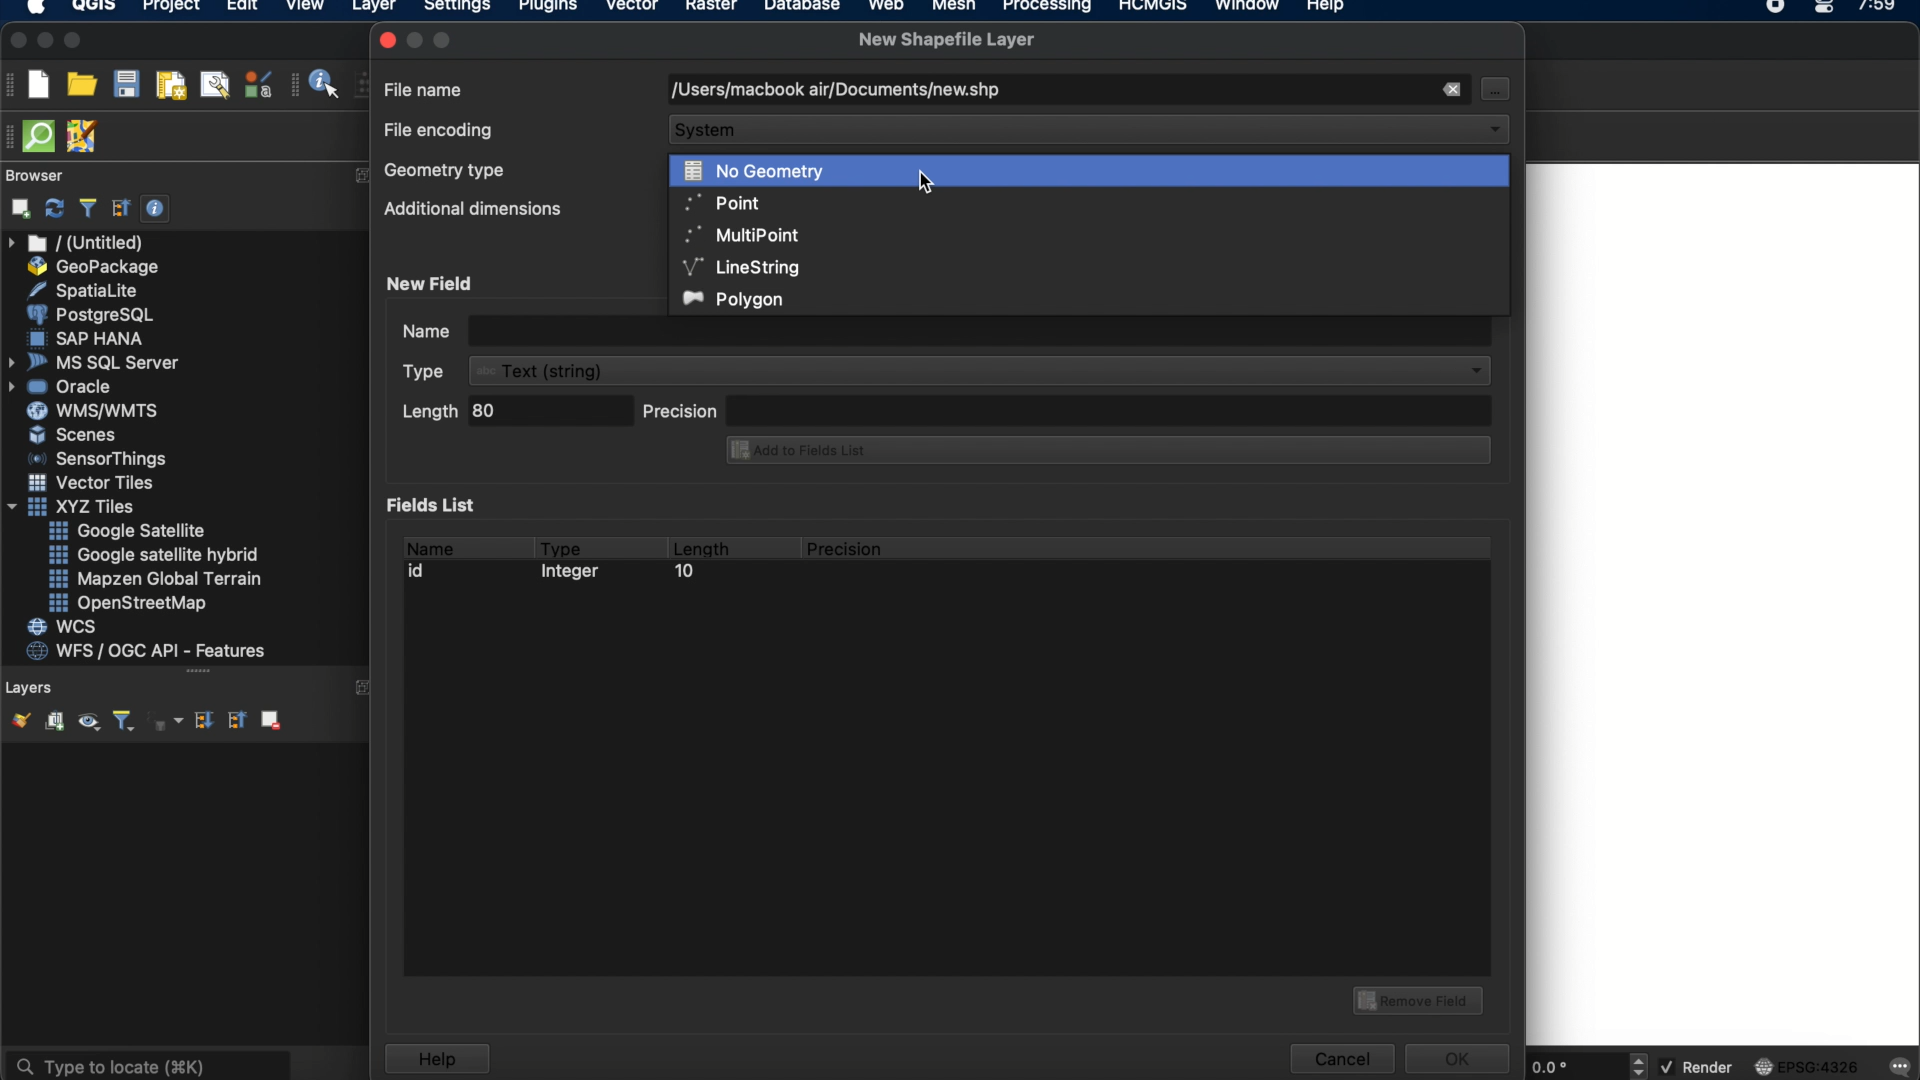 The height and width of the screenshot is (1080, 1920). What do you see at coordinates (128, 604) in the screenshot?
I see `openstreetmap` at bounding box center [128, 604].